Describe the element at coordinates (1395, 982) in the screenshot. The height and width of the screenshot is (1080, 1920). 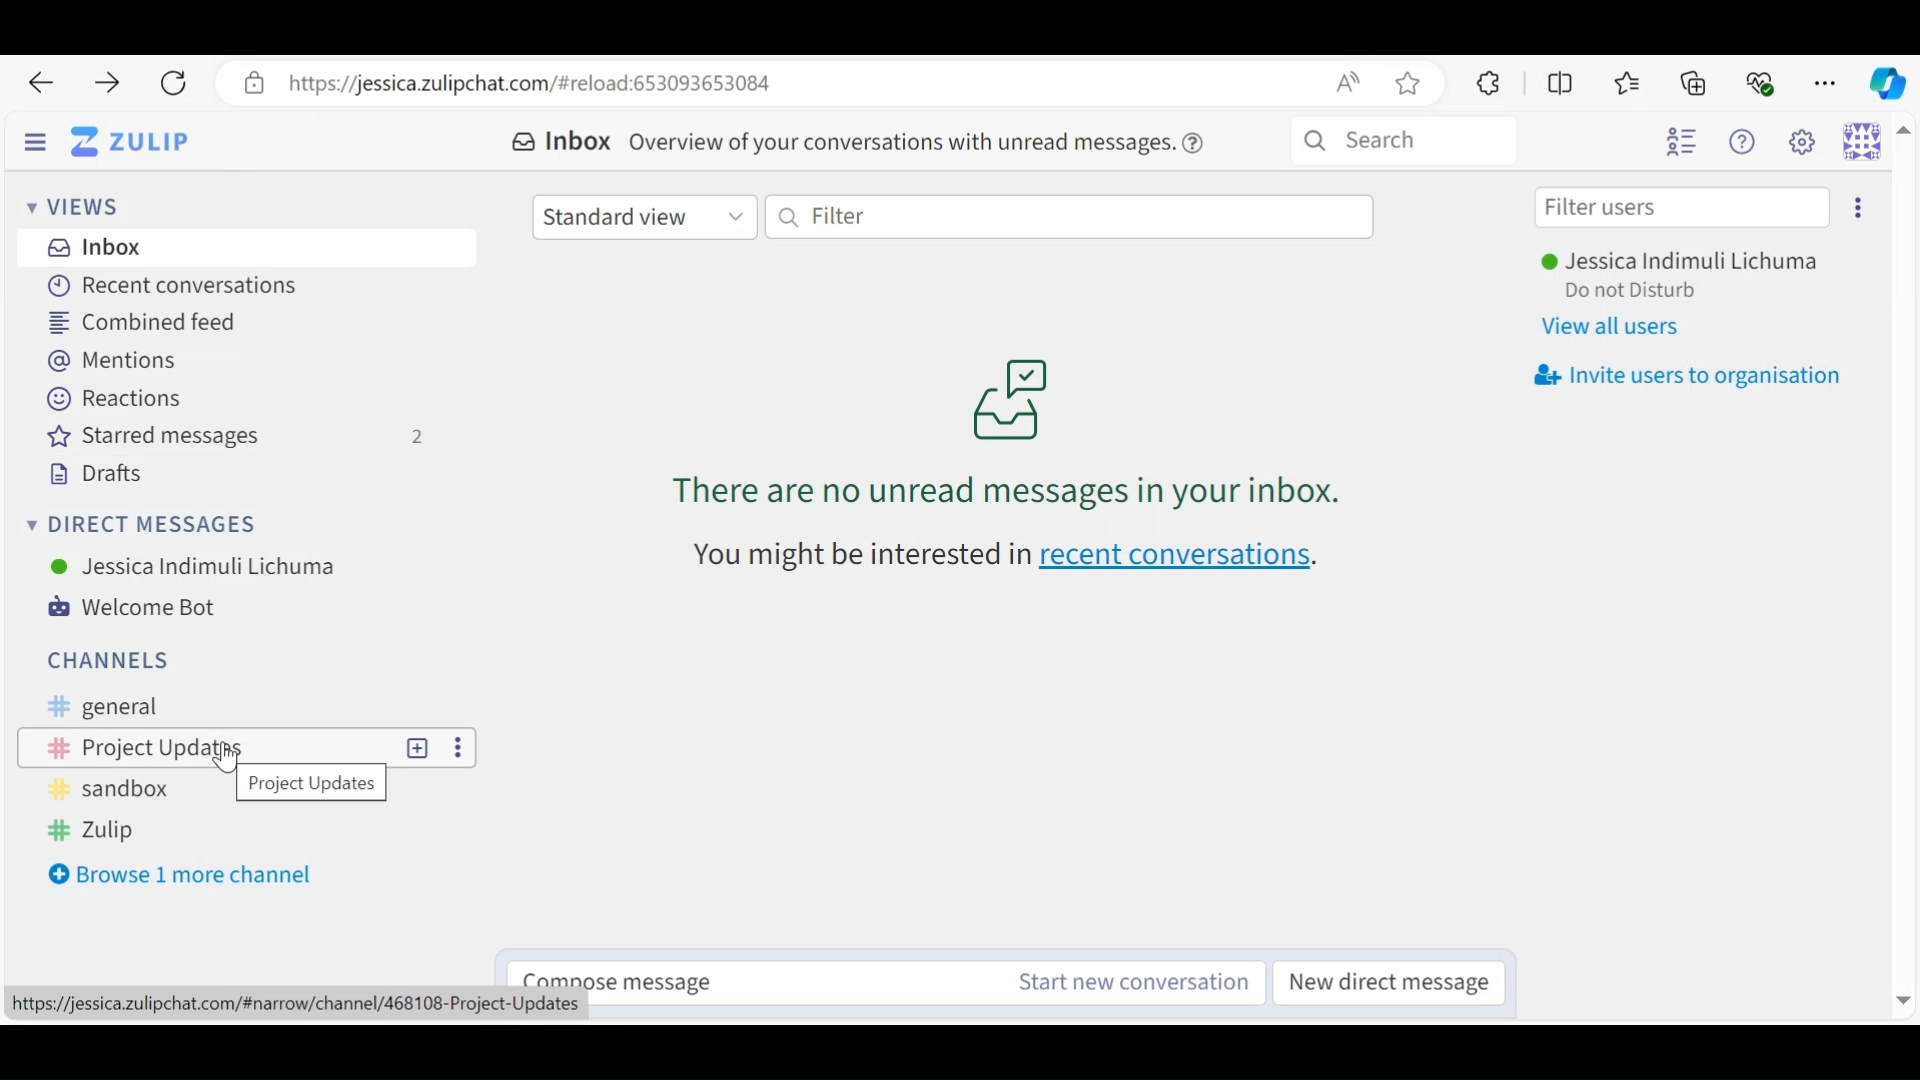
I see `New direct message` at that location.